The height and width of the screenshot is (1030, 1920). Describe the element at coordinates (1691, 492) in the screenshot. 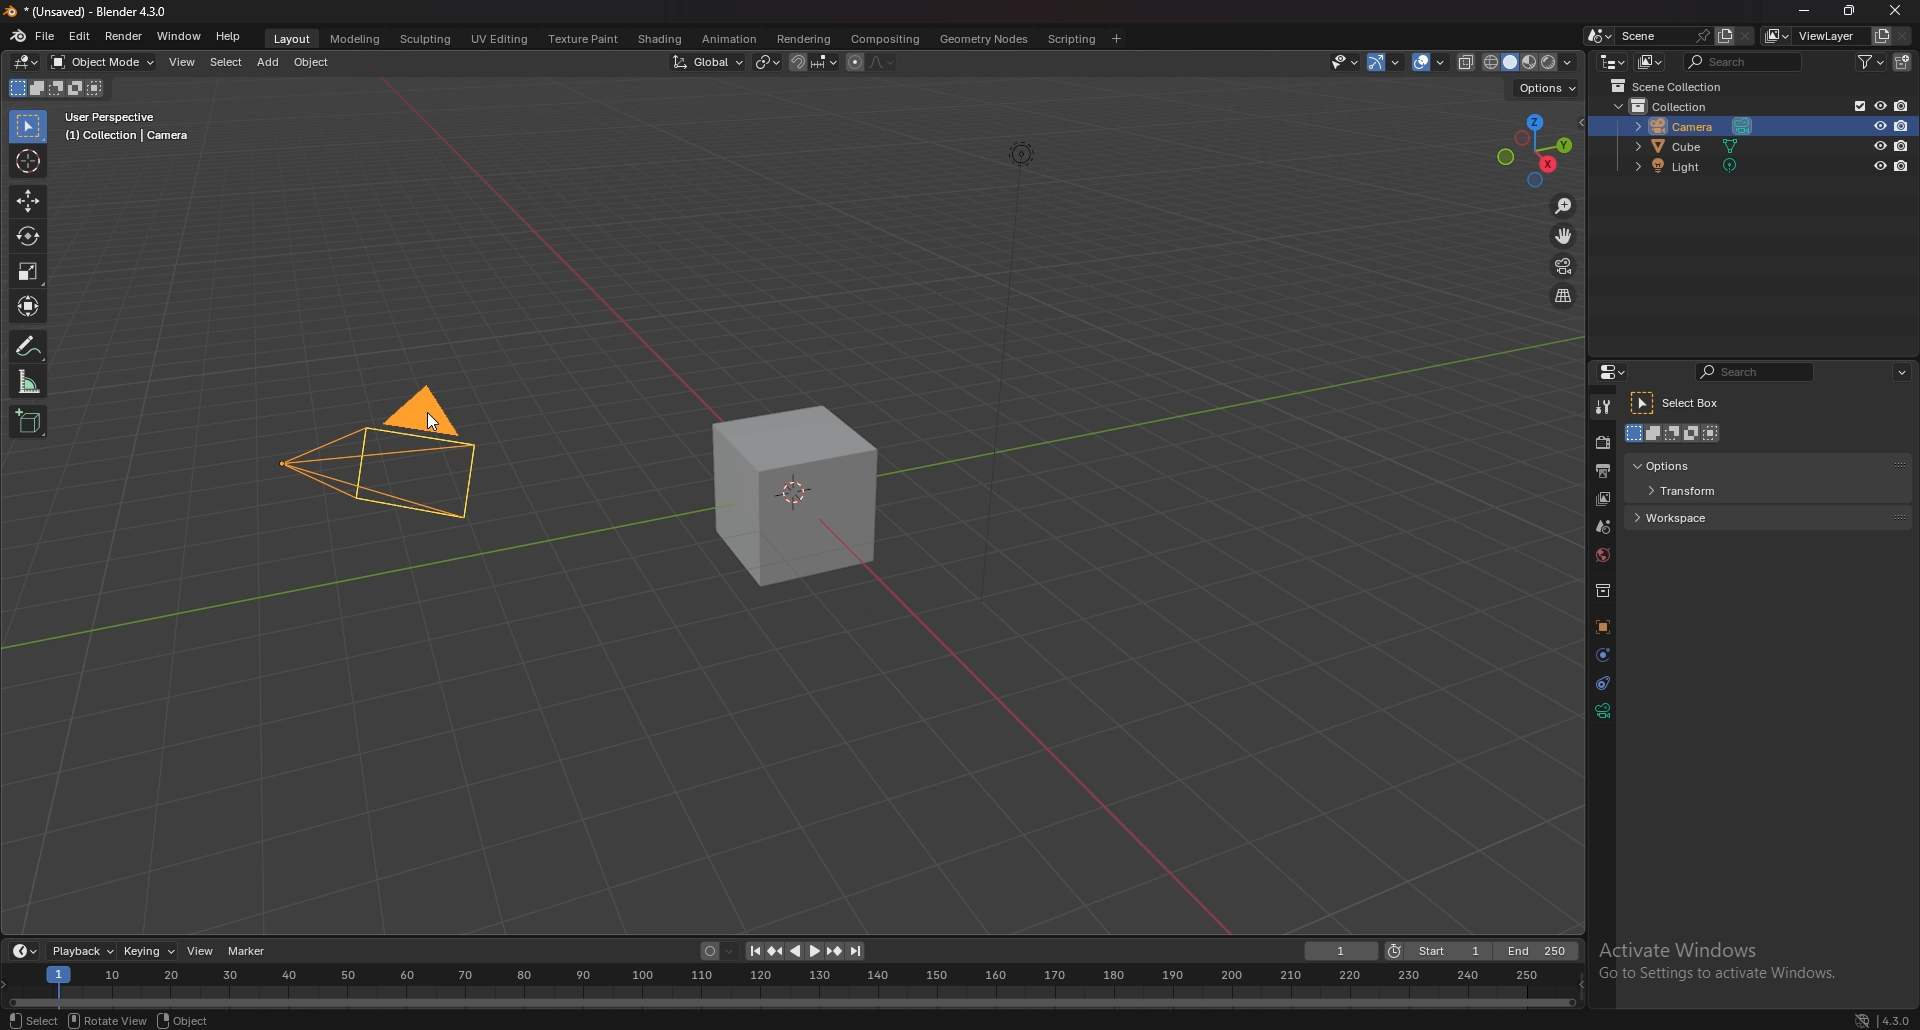

I see `transform` at that location.